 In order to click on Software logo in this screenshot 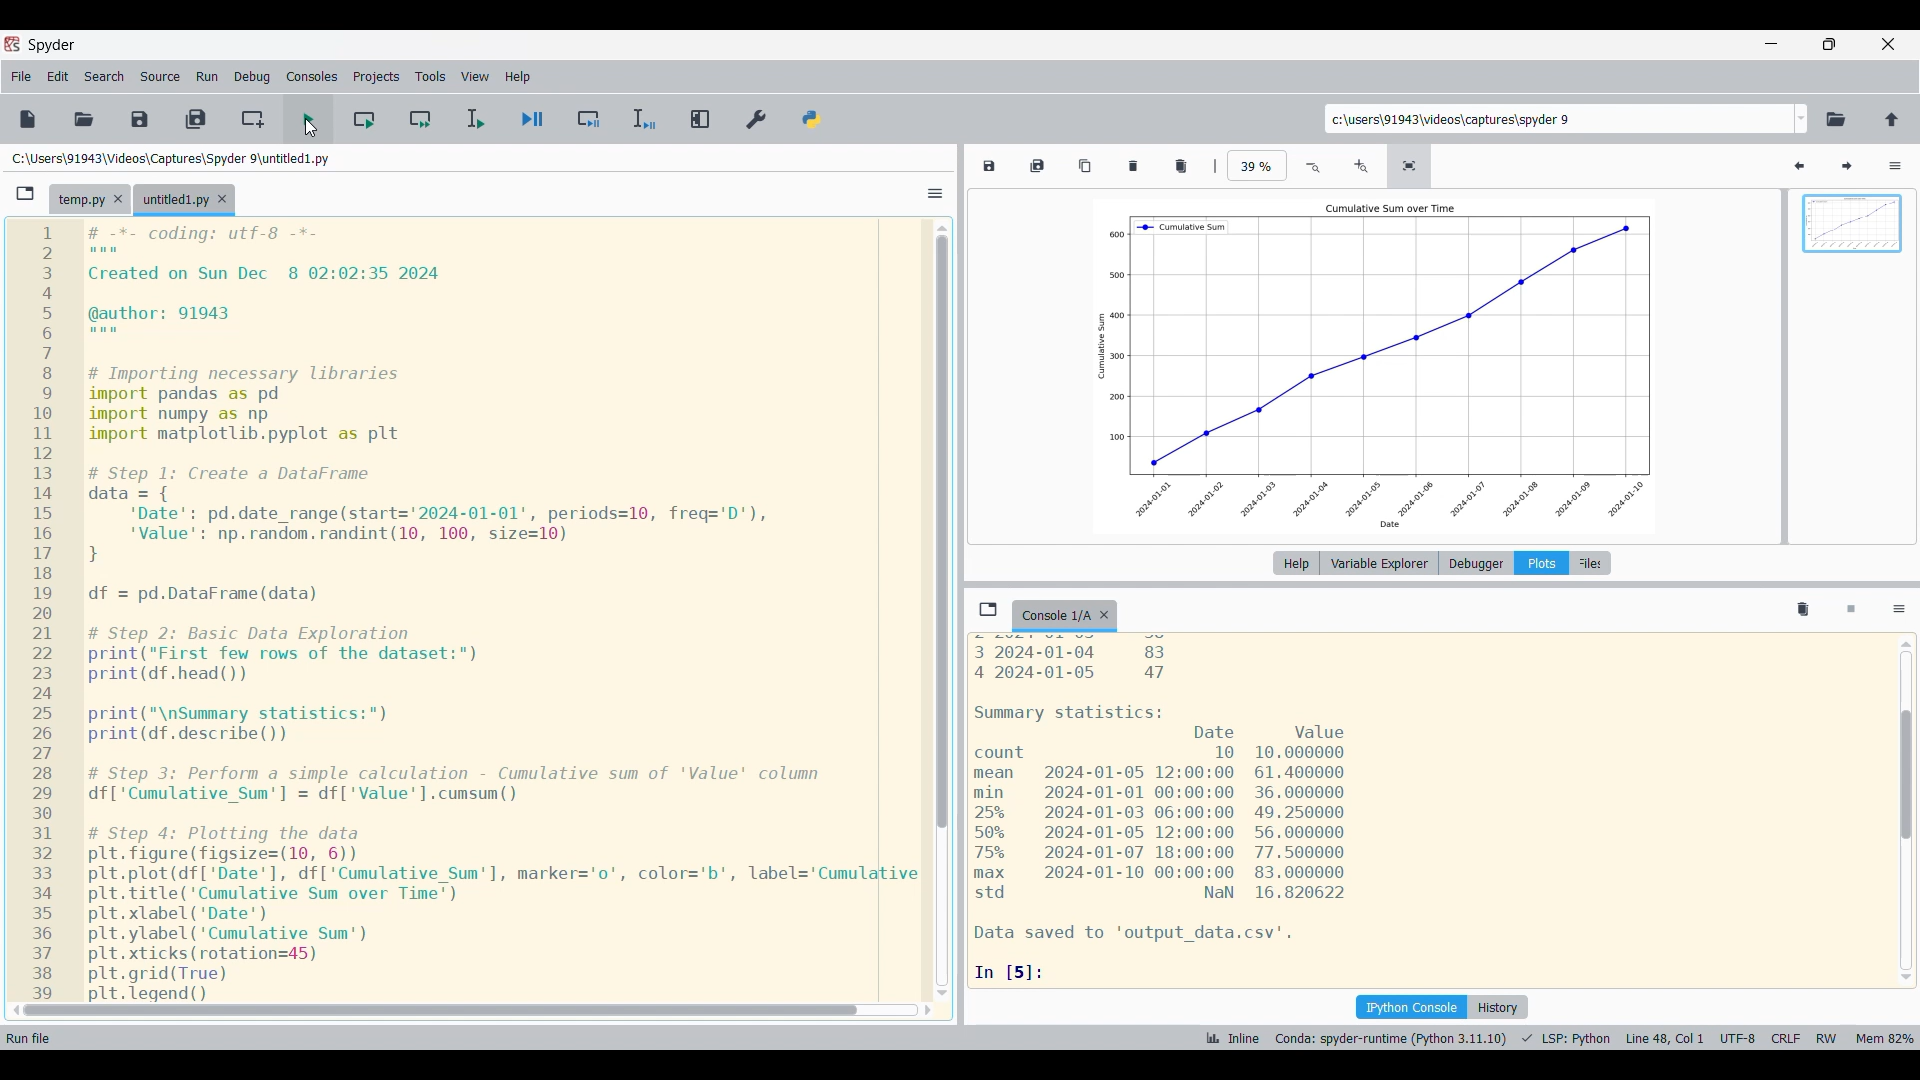, I will do `click(12, 44)`.